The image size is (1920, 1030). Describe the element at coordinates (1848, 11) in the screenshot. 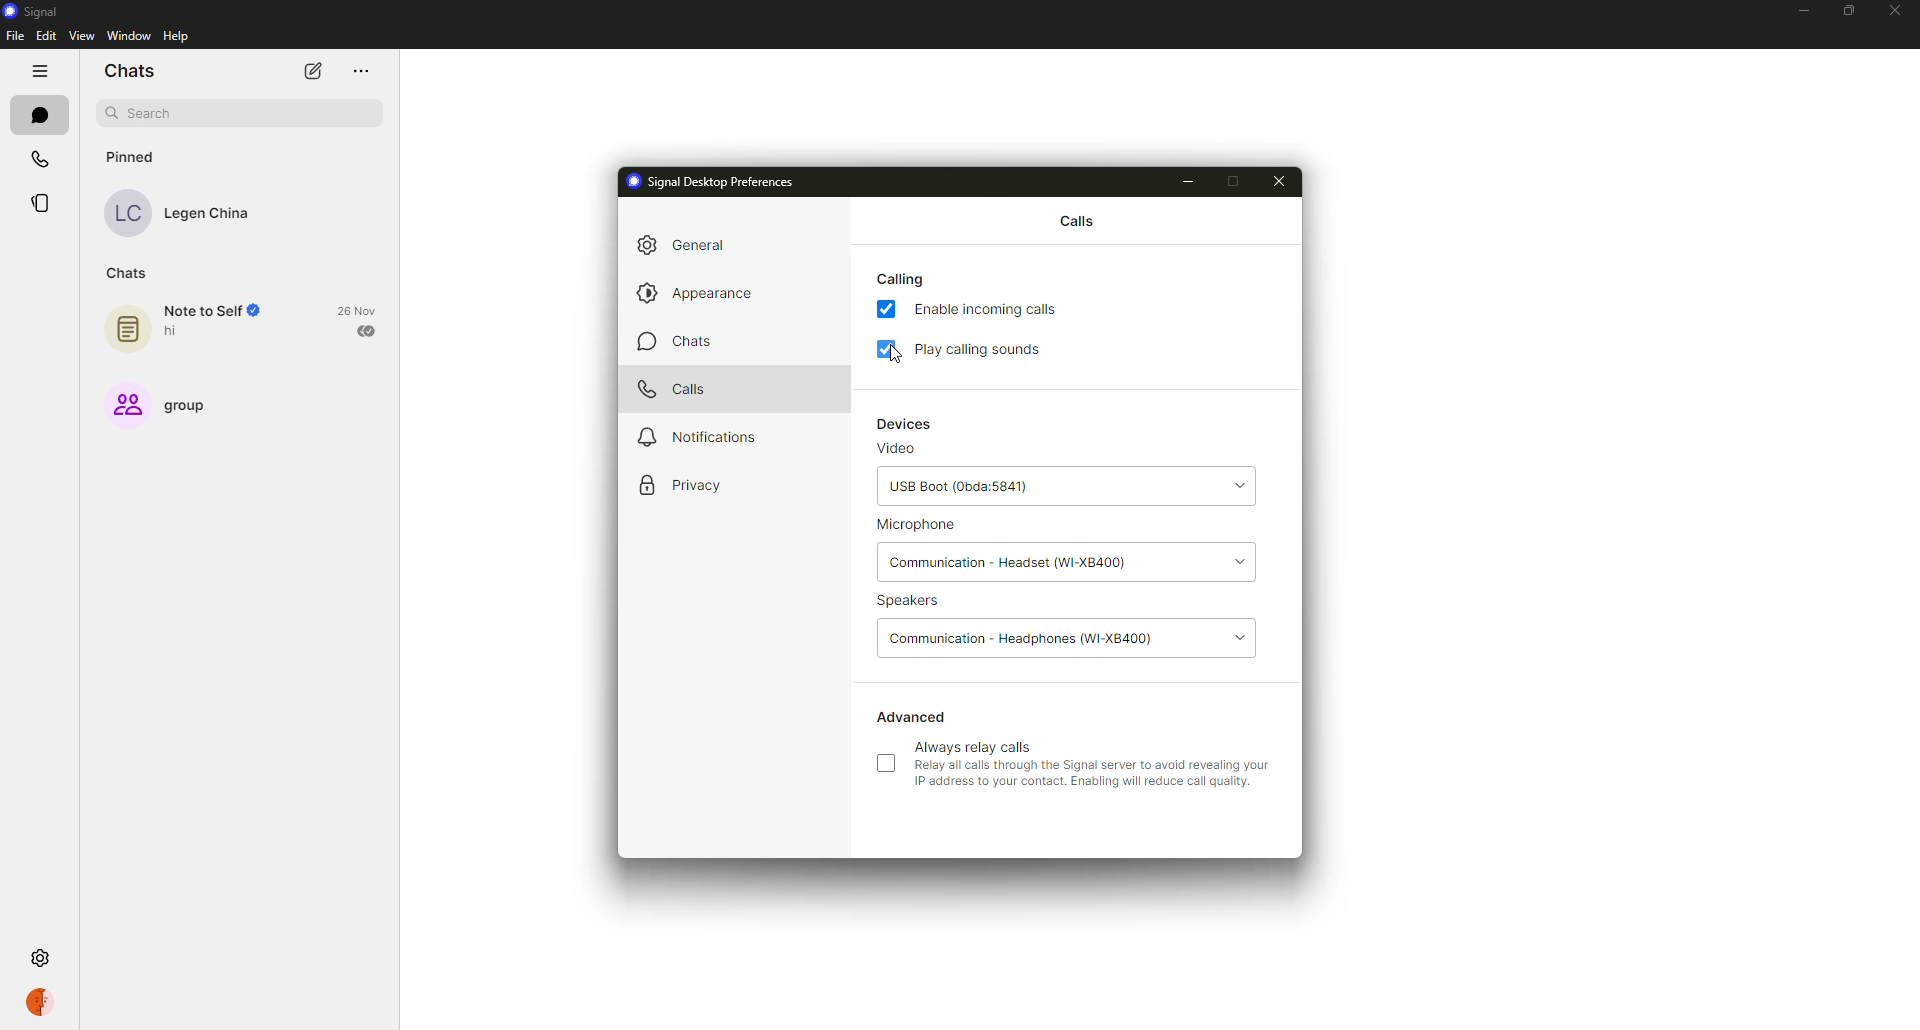

I see `maximize` at that location.